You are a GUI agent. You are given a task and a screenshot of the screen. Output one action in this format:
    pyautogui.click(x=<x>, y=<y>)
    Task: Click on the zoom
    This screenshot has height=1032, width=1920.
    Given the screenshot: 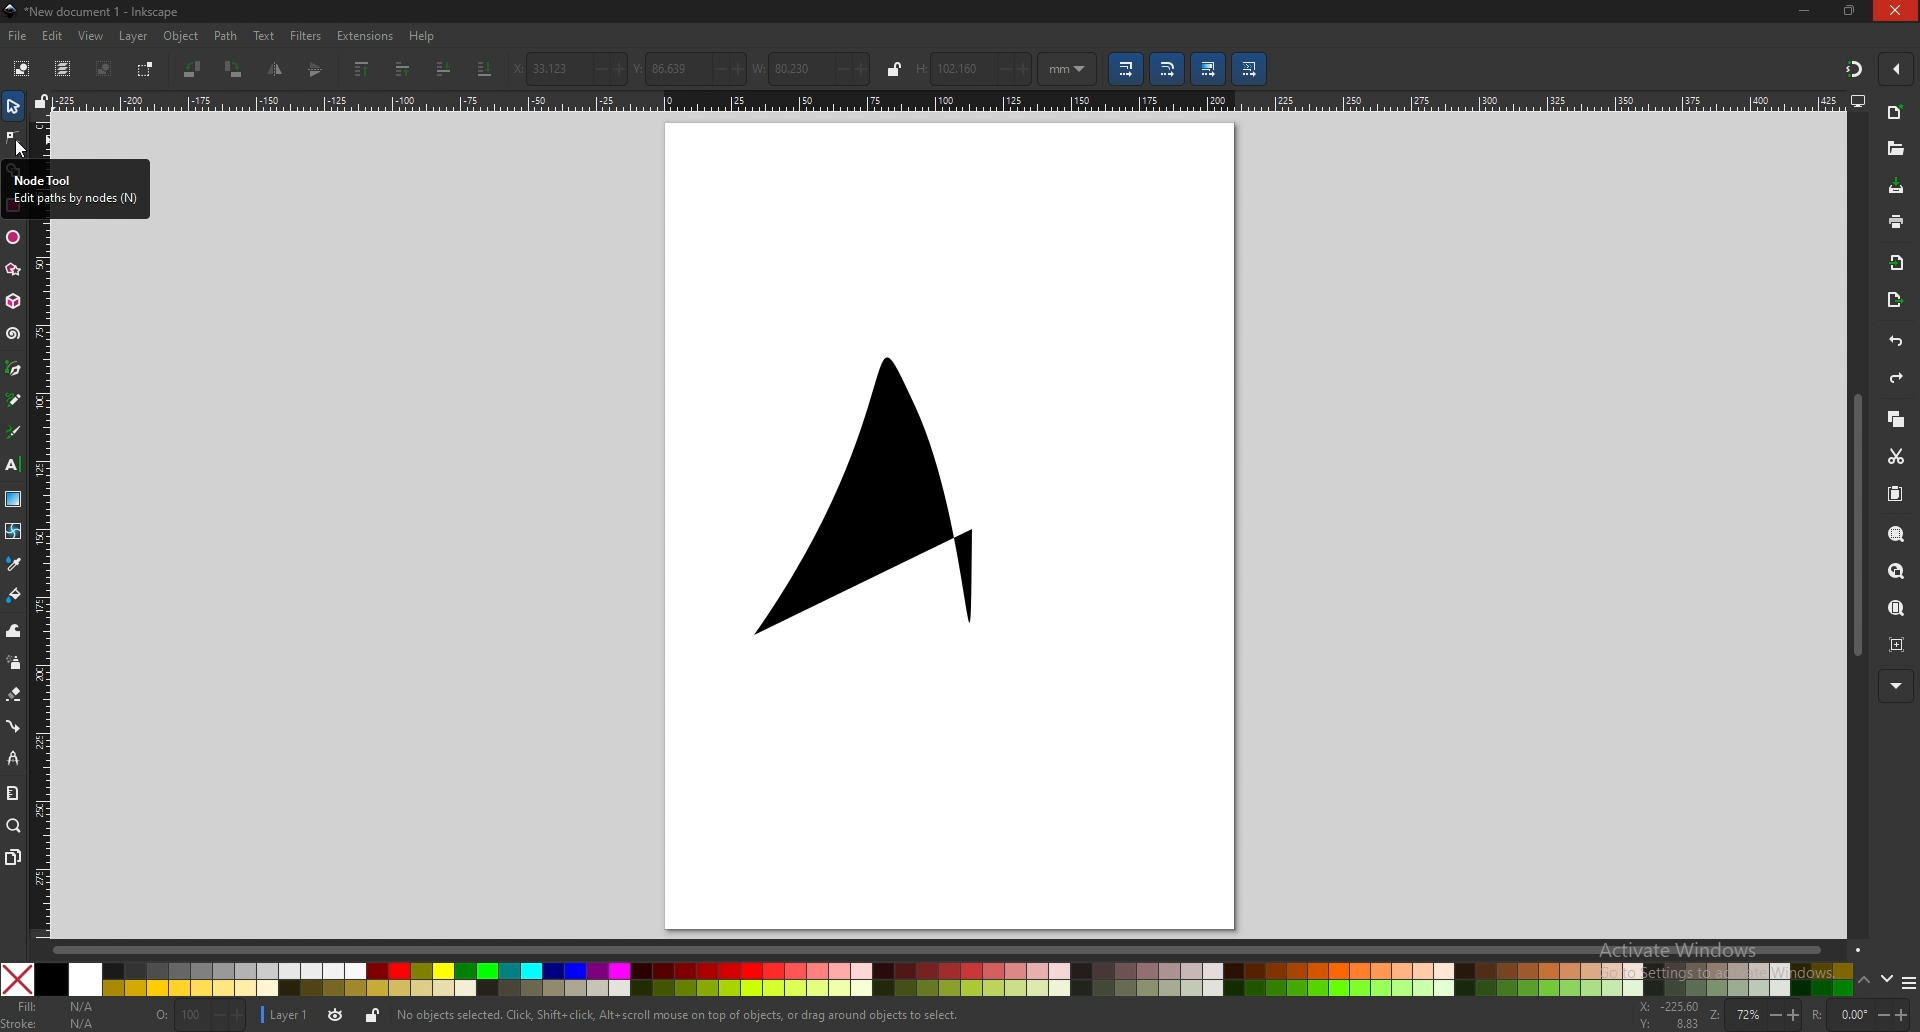 What is the action you would take?
    pyautogui.click(x=1755, y=1014)
    